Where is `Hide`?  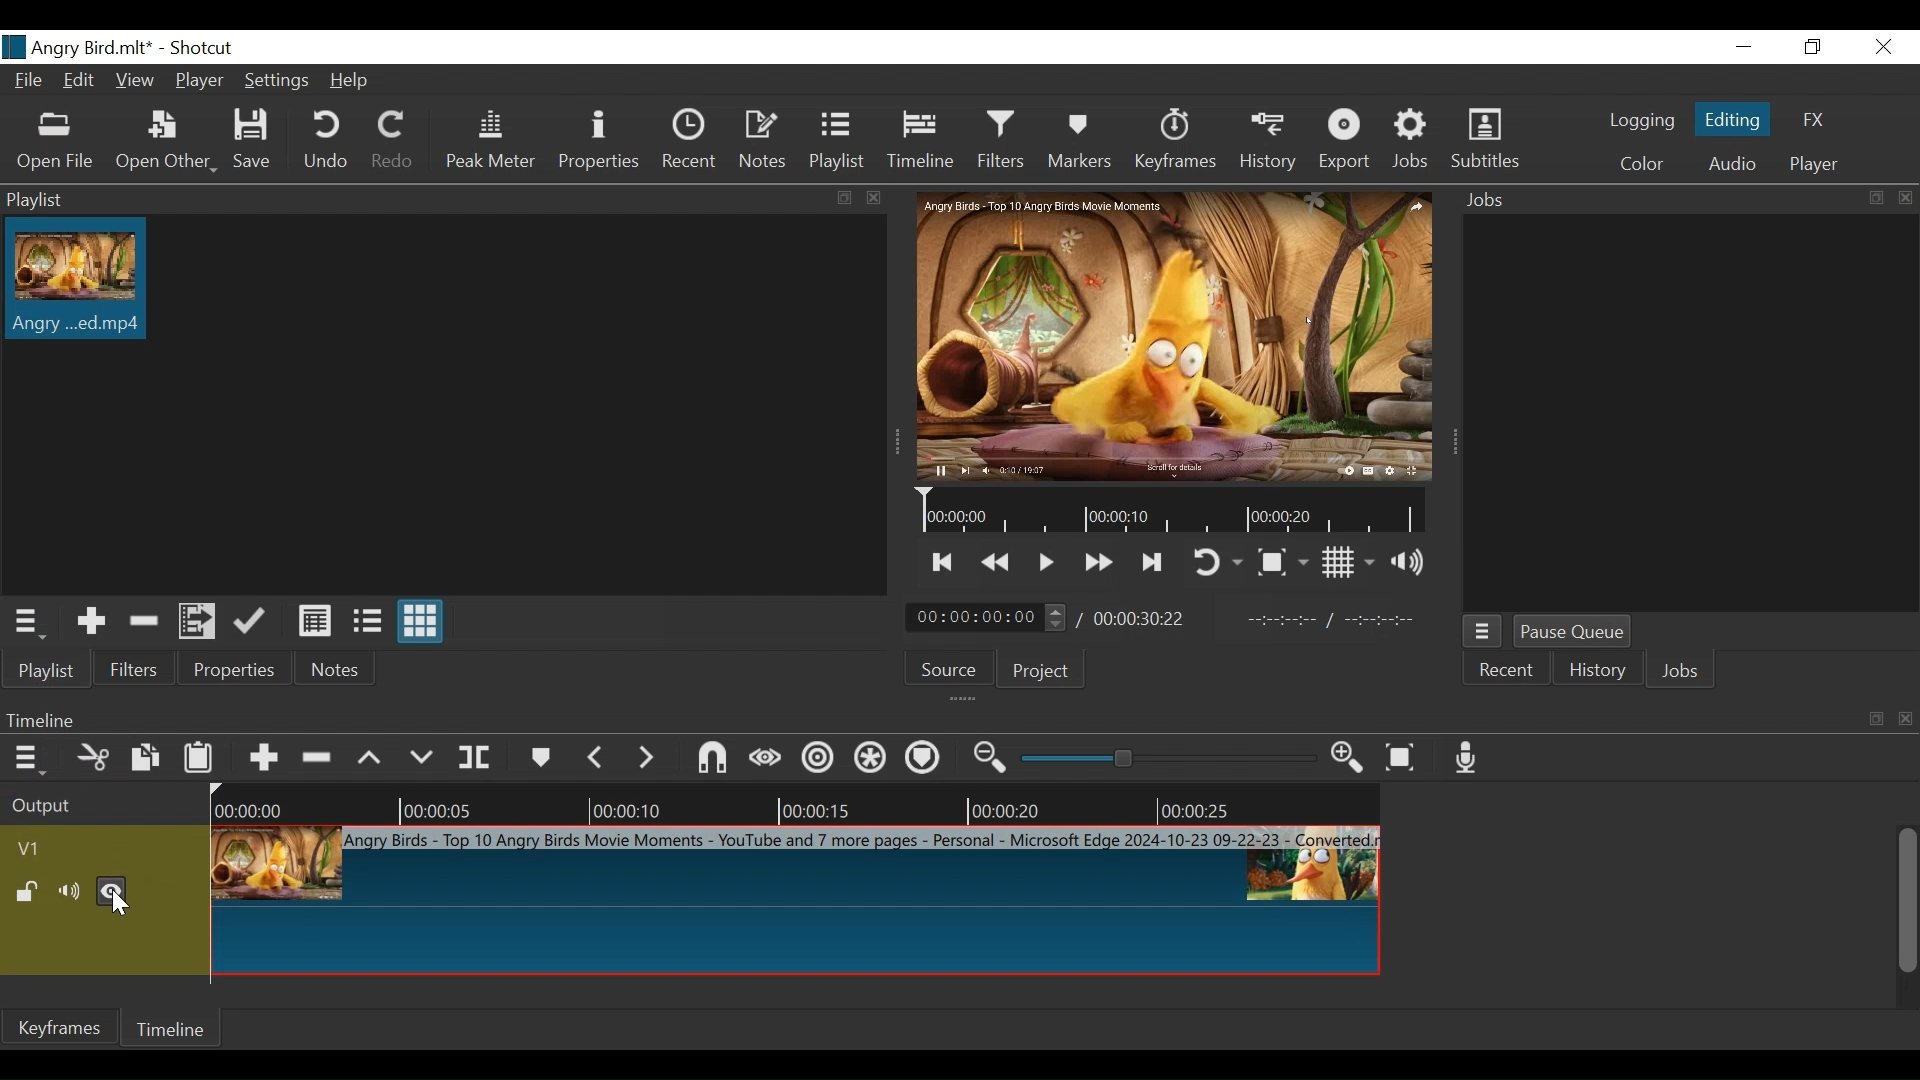
Hide is located at coordinates (111, 890).